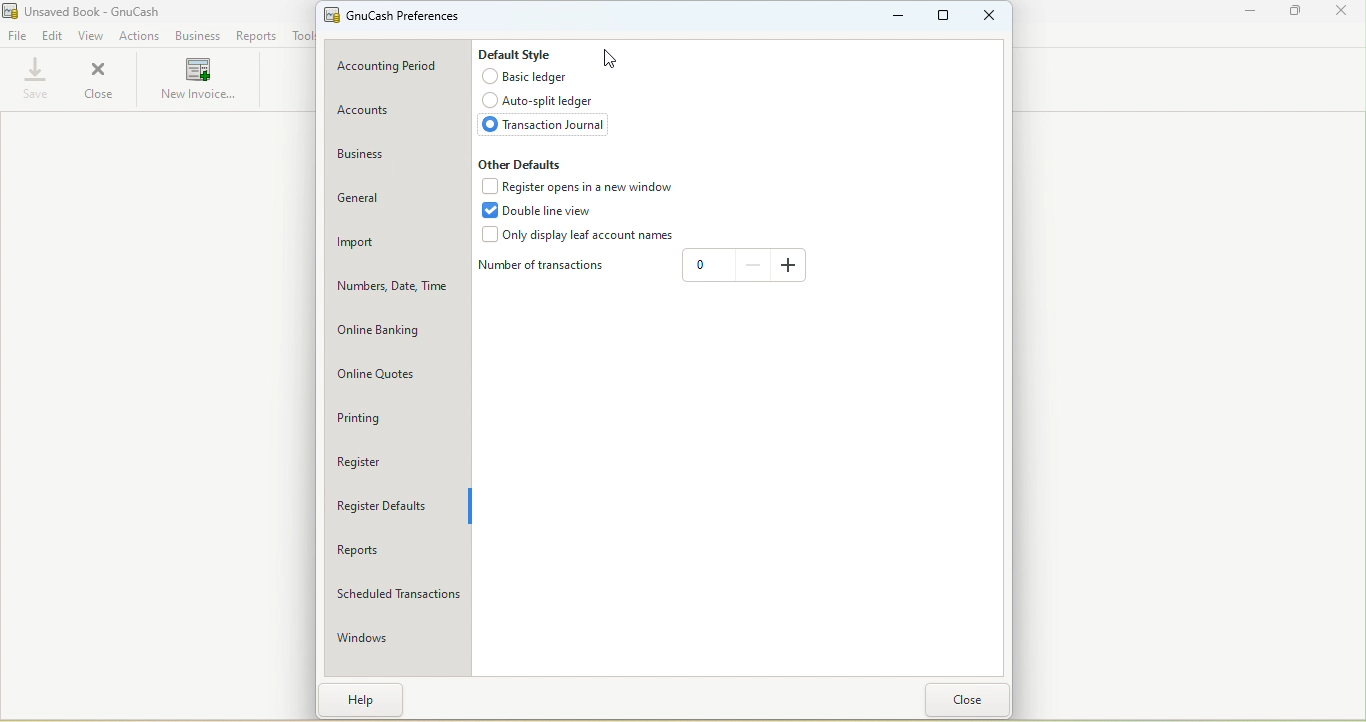  Describe the element at coordinates (395, 551) in the screenshot. I see `Reports` at that location.